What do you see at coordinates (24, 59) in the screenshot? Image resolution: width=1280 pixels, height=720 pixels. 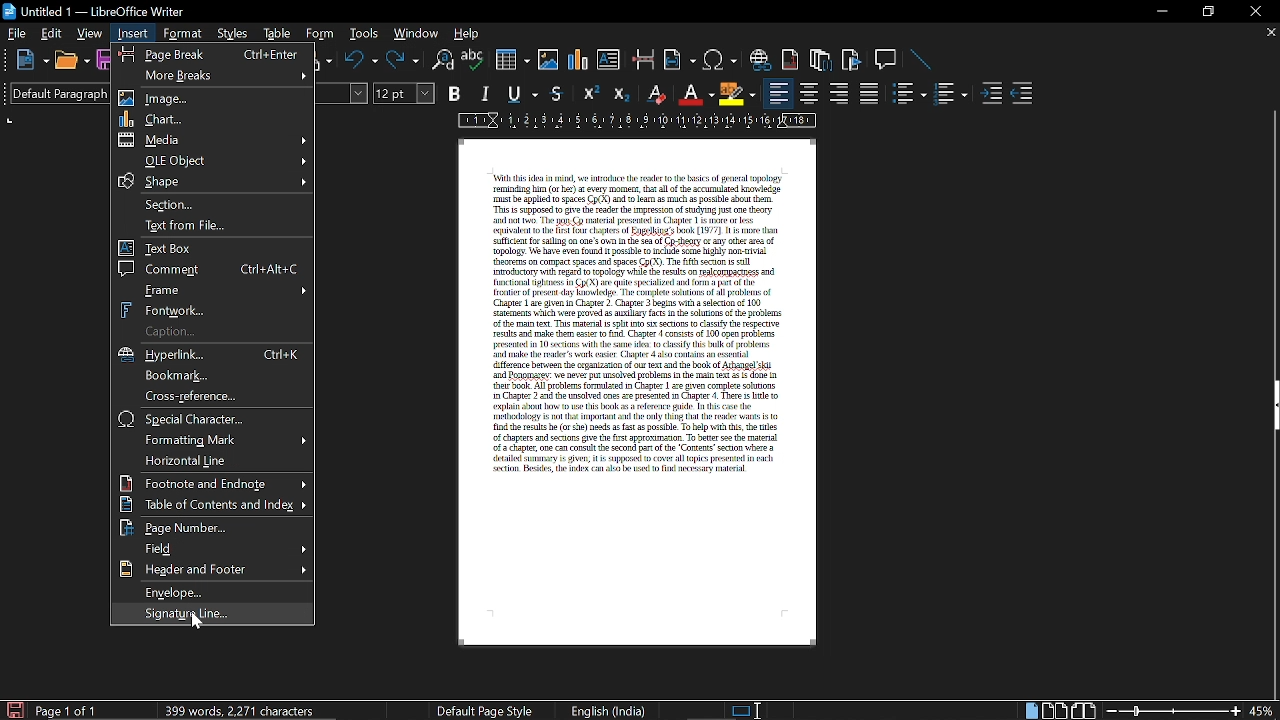 I see `new` at bounding box center [24, 59].